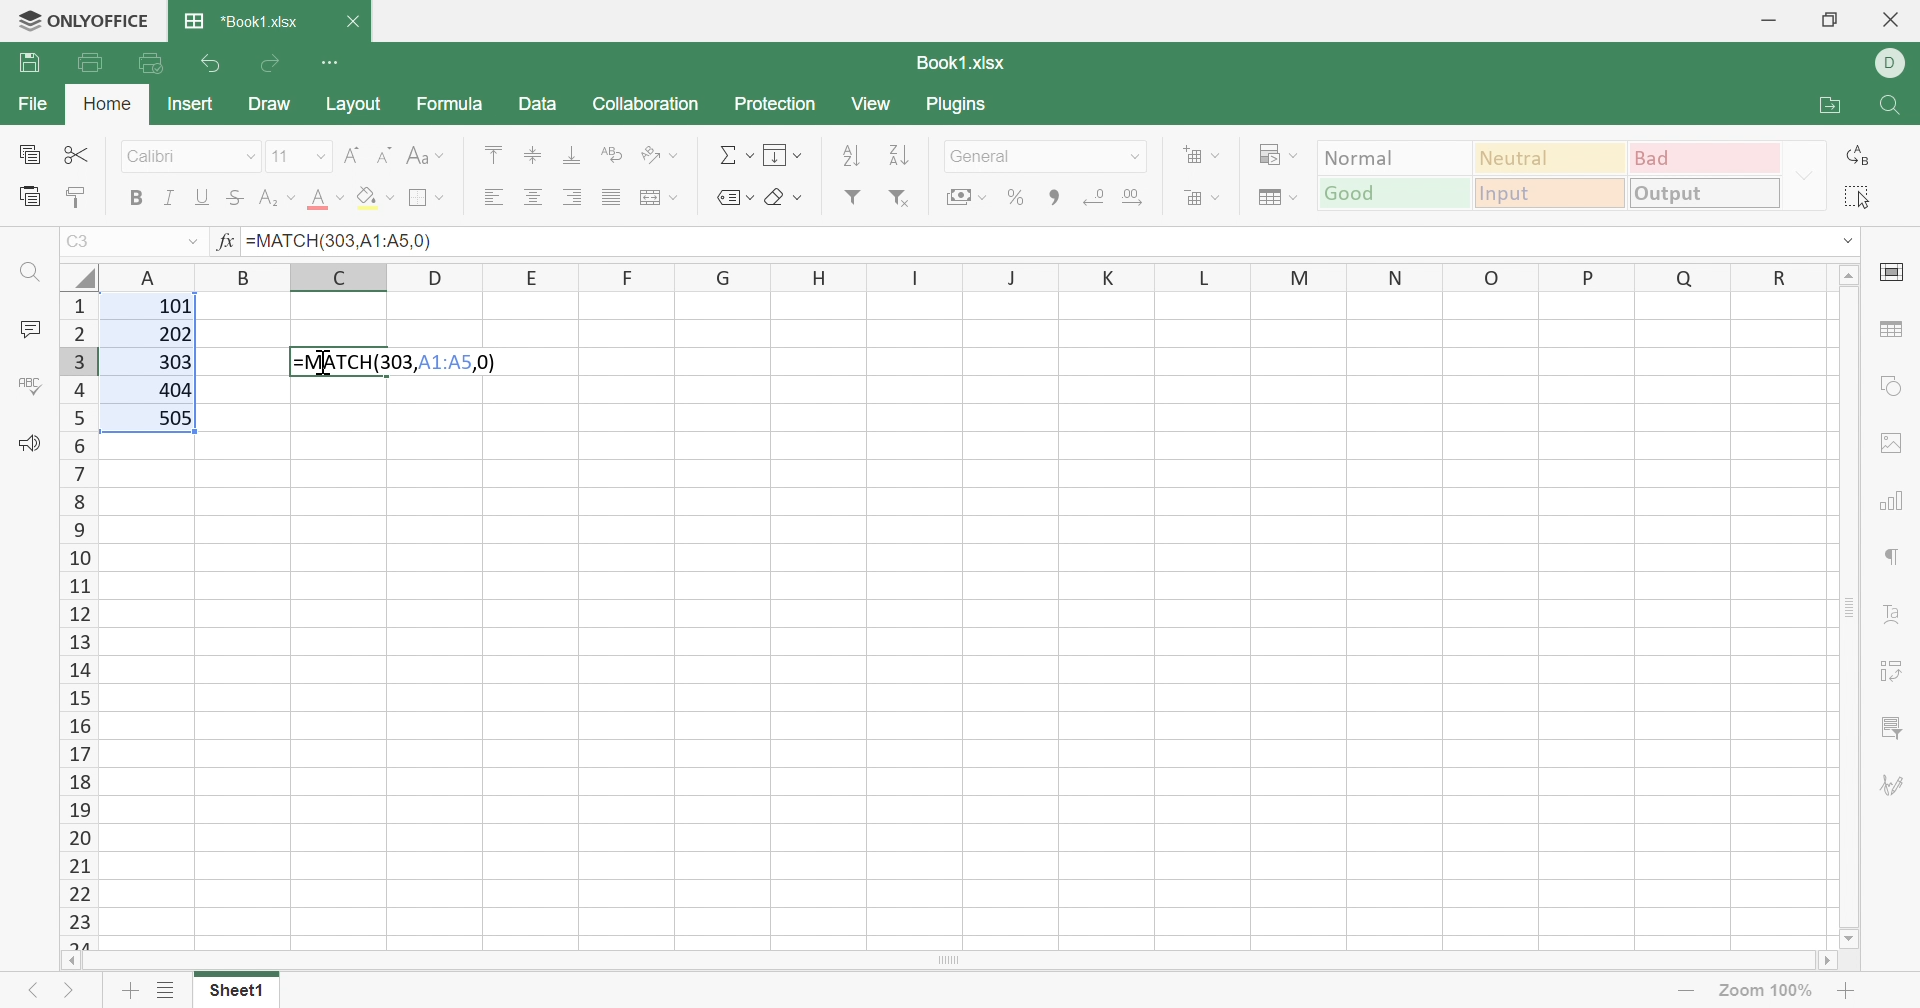 The height and width of the screenshot is (1008, 1920). I want to click on Zoom out, so click(1683, 990).